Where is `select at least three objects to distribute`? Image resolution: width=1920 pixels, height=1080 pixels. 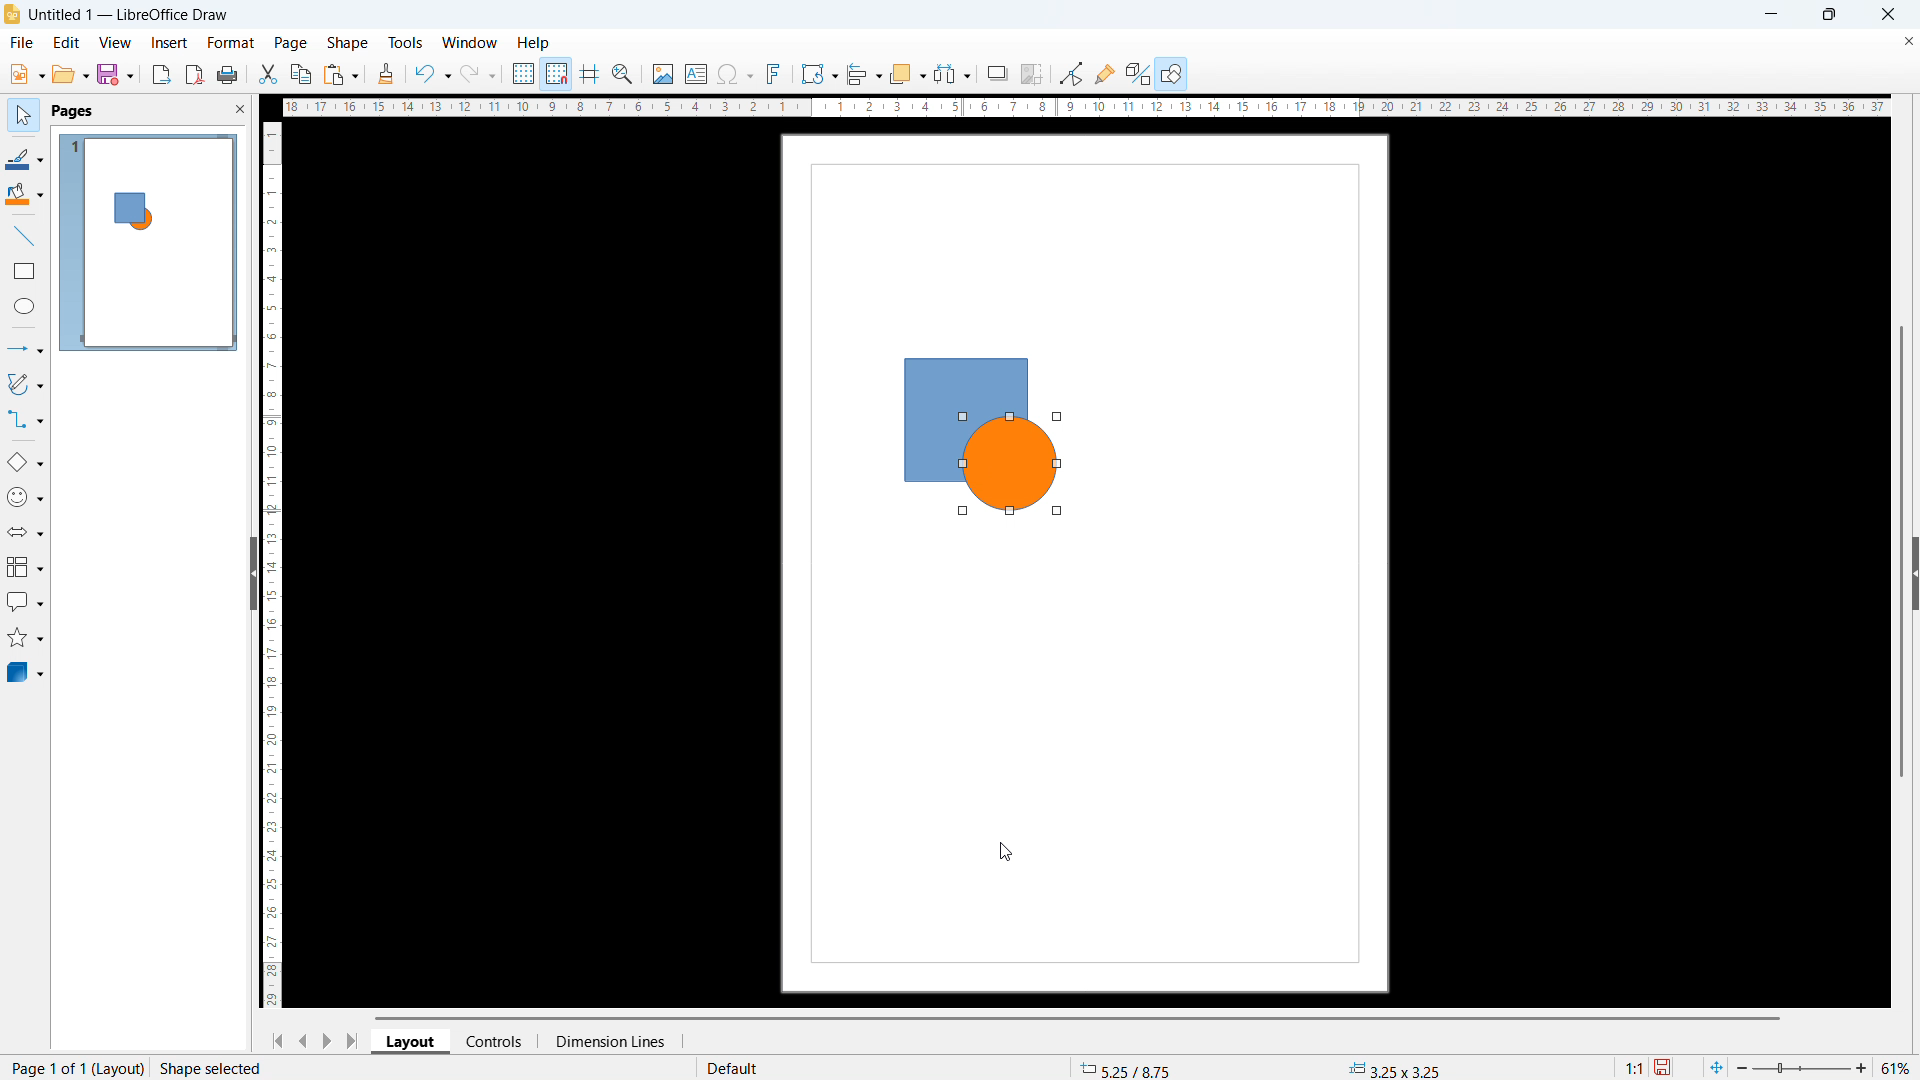
select at least three objects to distribute is located at coordinates (953, 74).